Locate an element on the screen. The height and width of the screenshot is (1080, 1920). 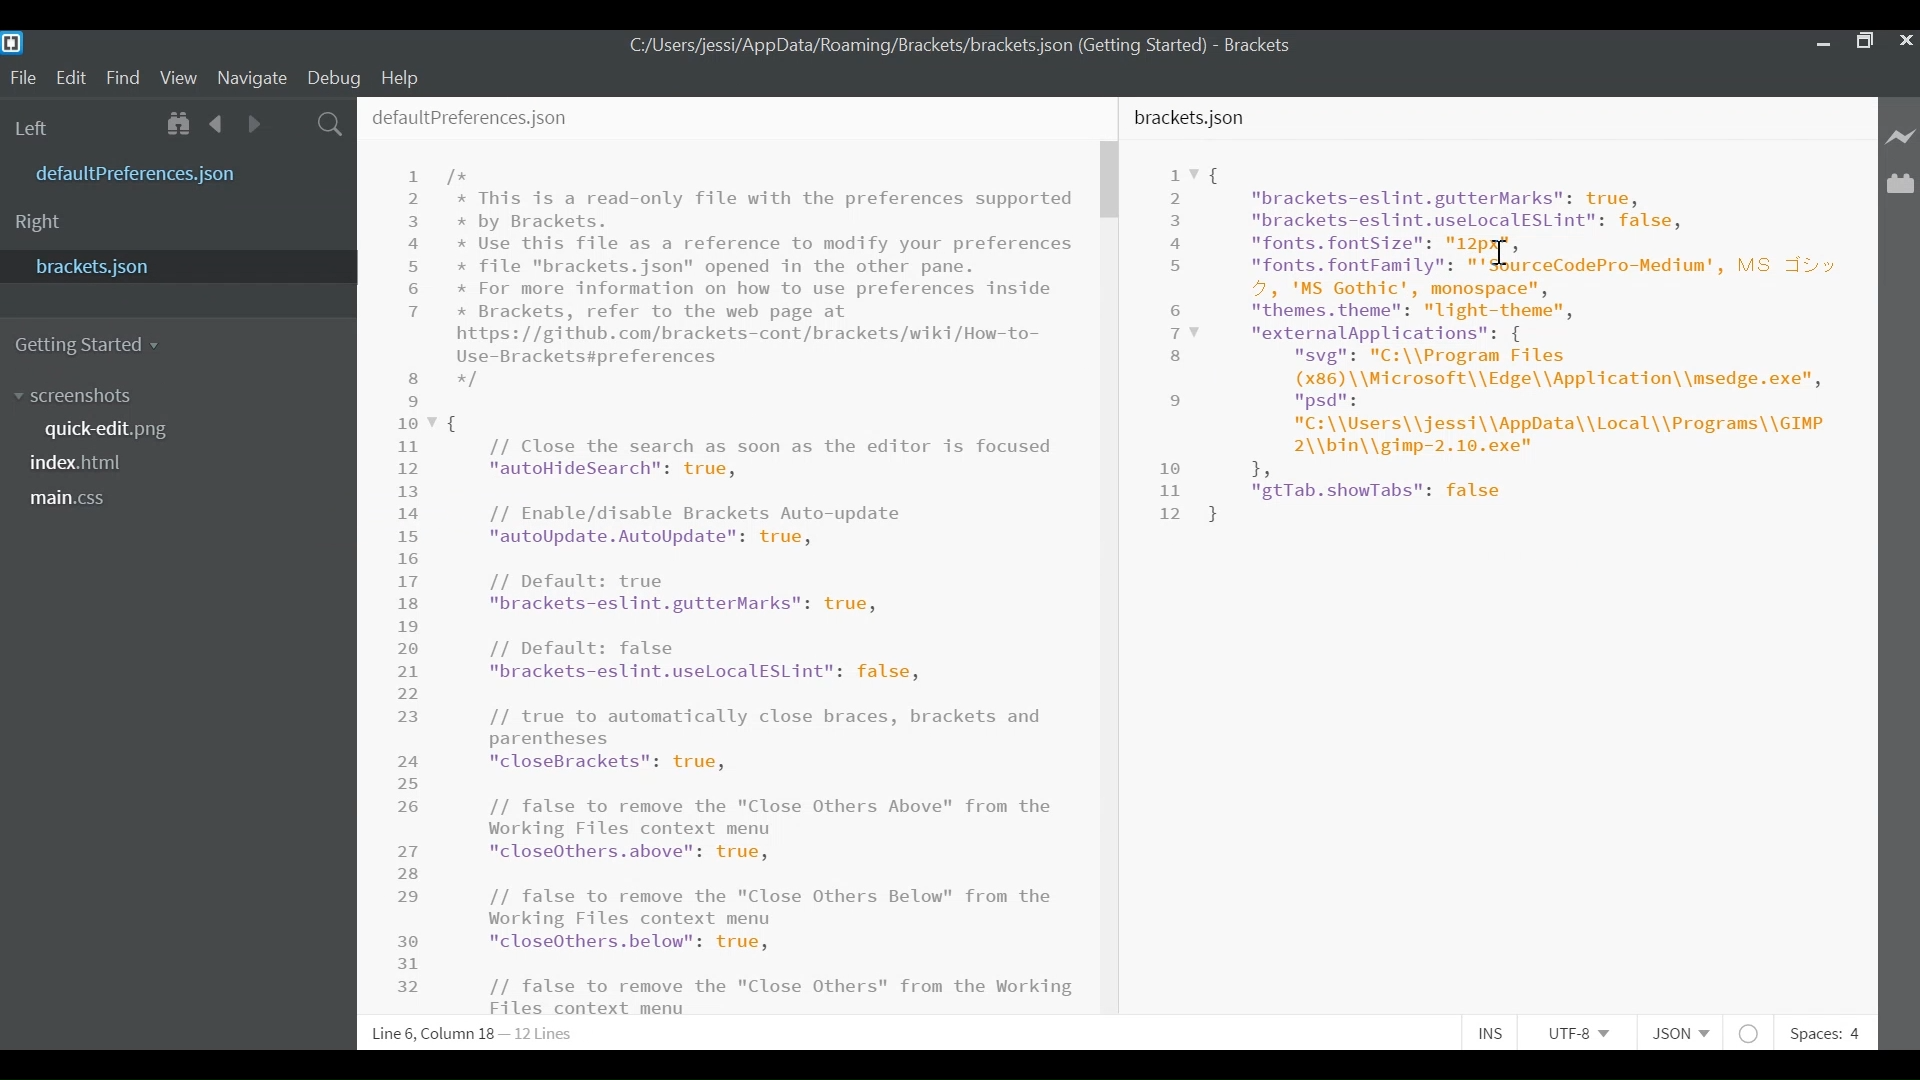
Brackets Desktop Icon  is located at coordinates (12, 42).